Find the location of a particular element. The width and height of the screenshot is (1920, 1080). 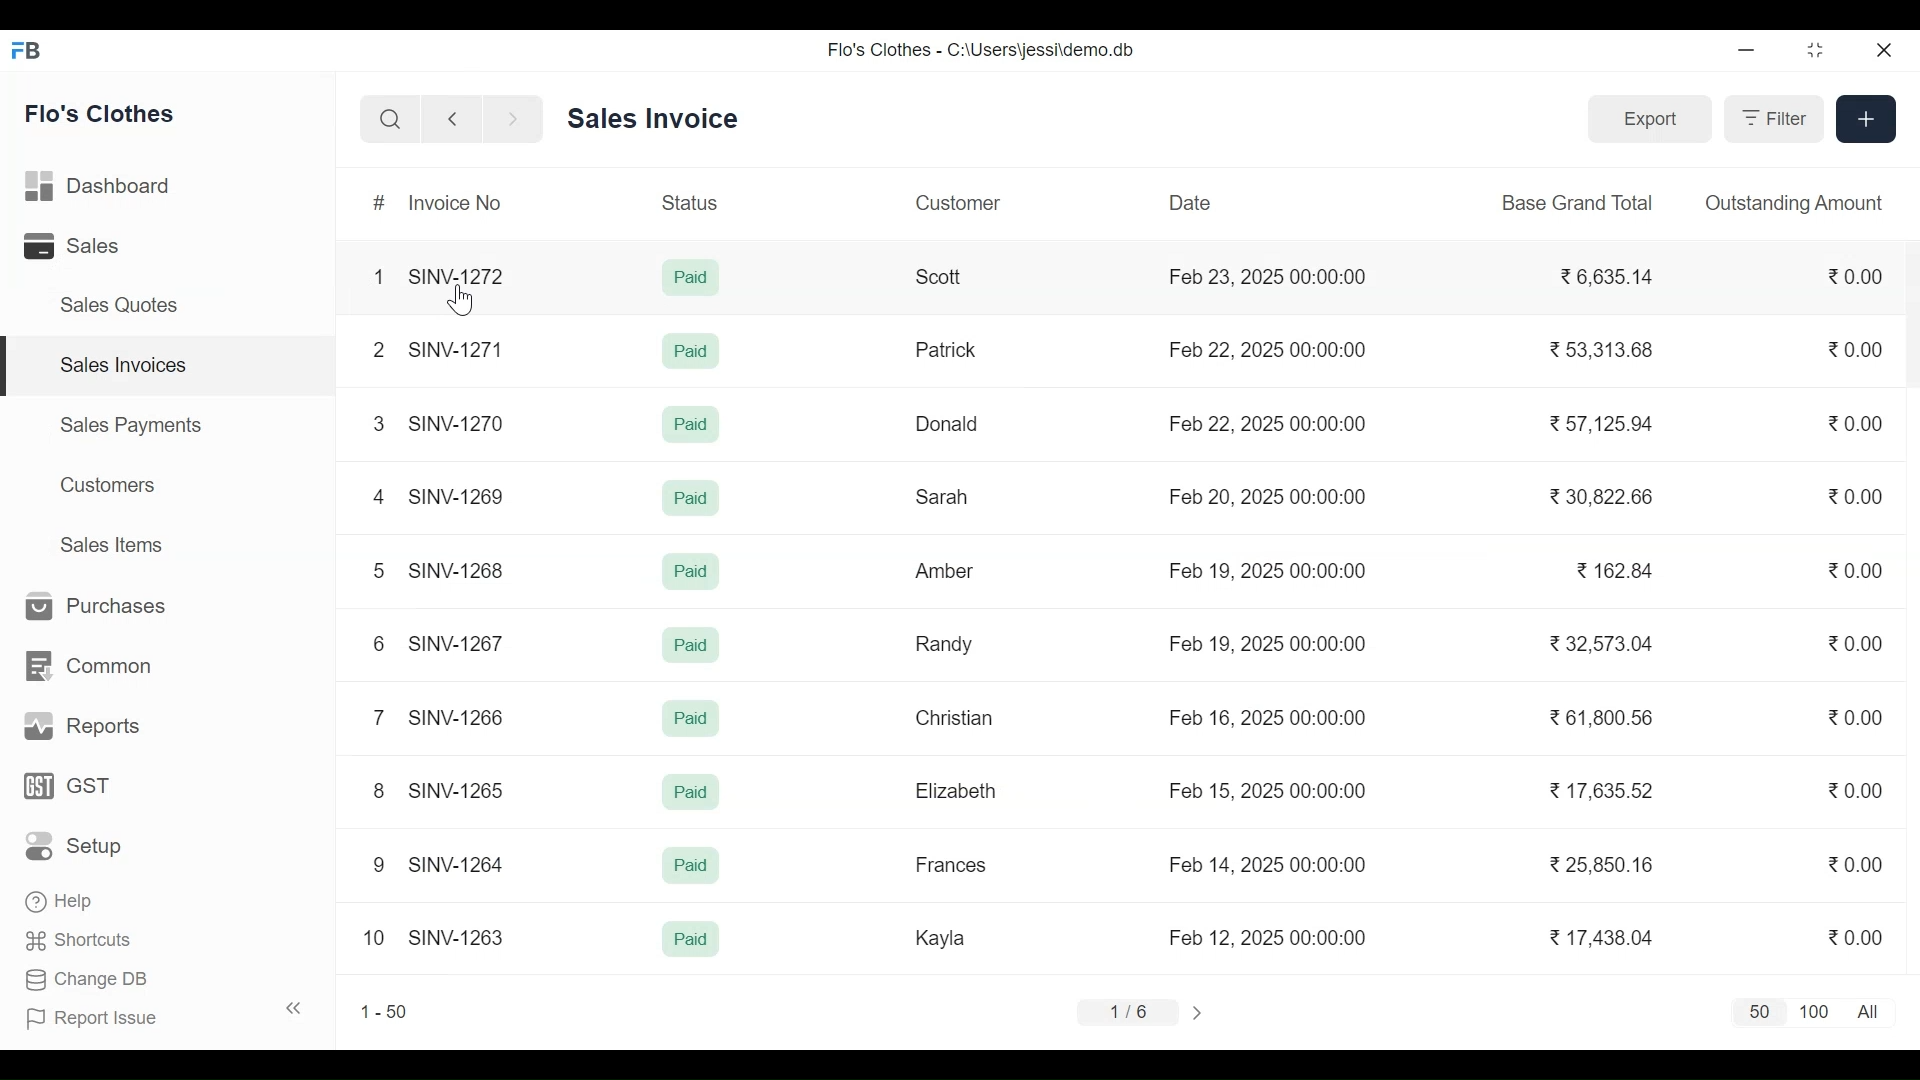

53 313.68 is located at coordinates (1602, 346).